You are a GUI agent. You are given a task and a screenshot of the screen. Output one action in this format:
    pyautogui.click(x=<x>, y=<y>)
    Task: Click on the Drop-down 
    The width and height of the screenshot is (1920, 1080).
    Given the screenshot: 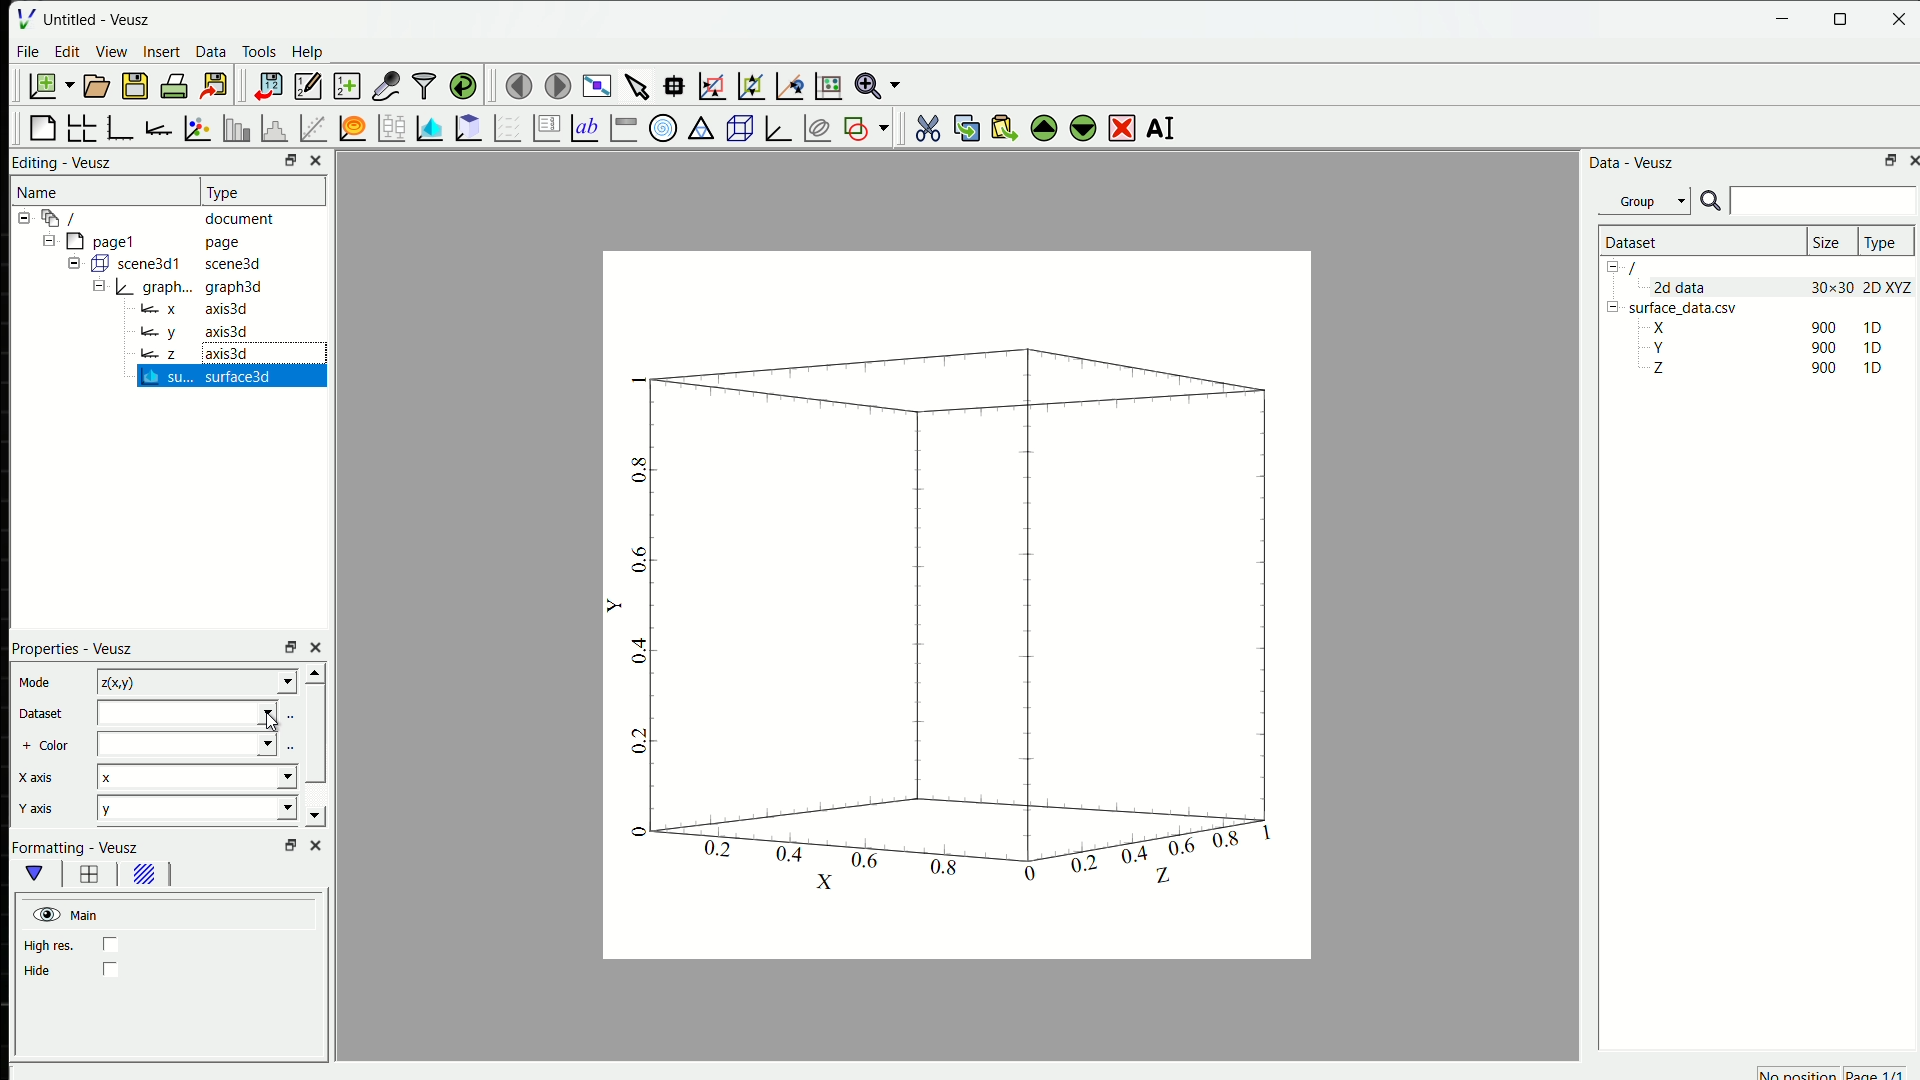 What is the action you would take?
    pyautogui.click(x=290, y=681)
    